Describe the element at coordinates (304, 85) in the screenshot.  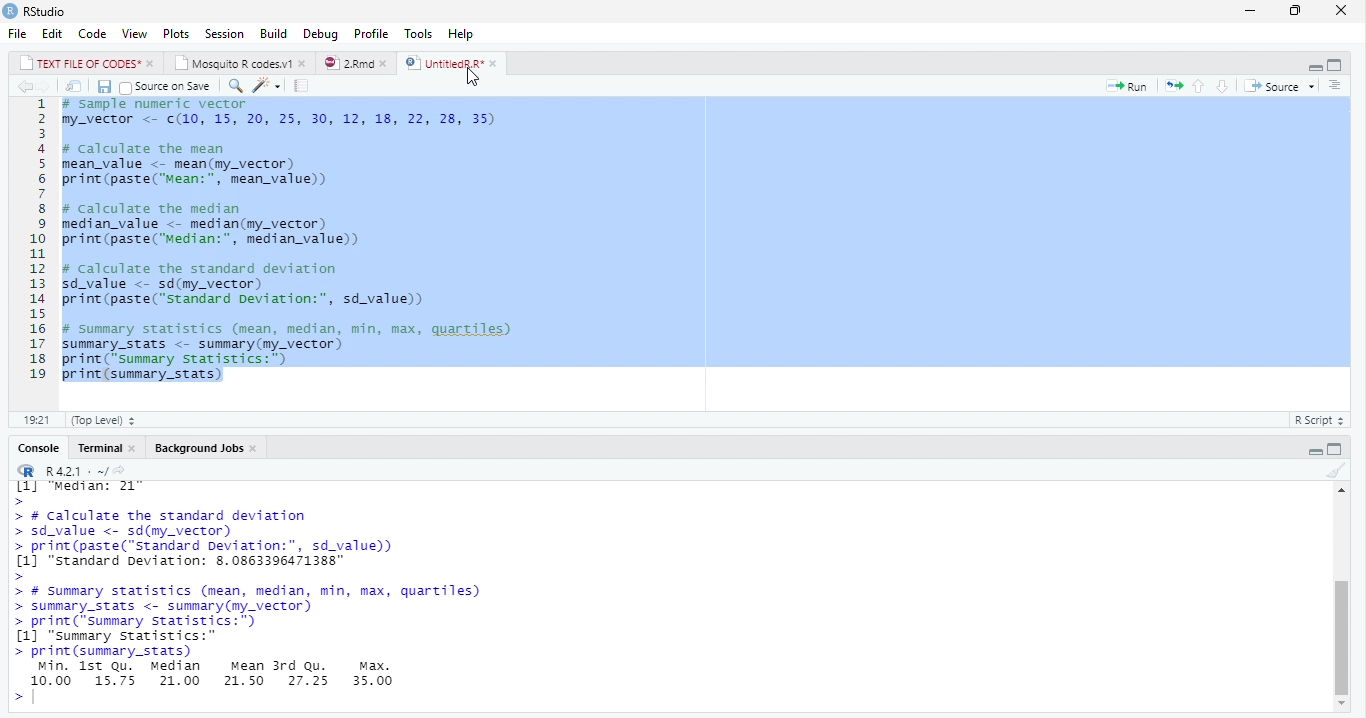
I see `compile report` at that location.